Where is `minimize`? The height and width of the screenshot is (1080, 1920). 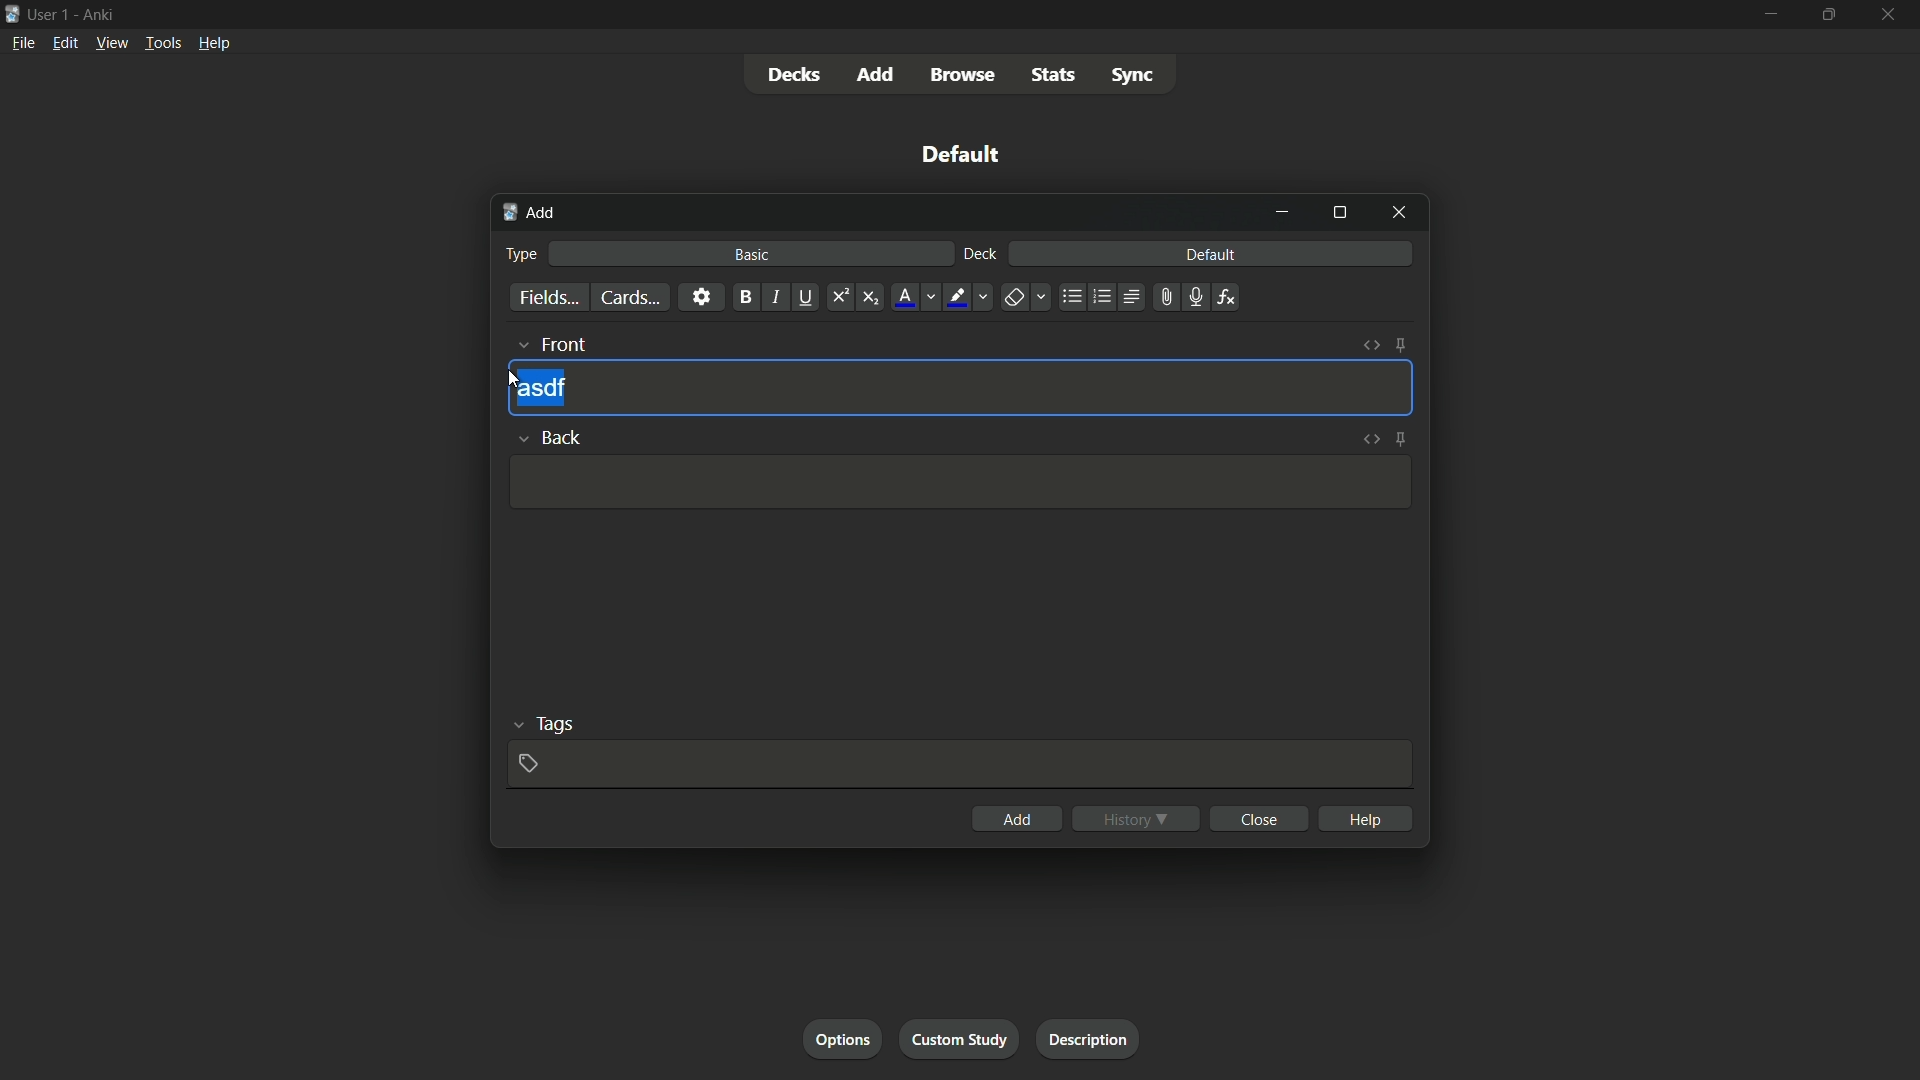 minimize is located at coordinates (1282, 212).